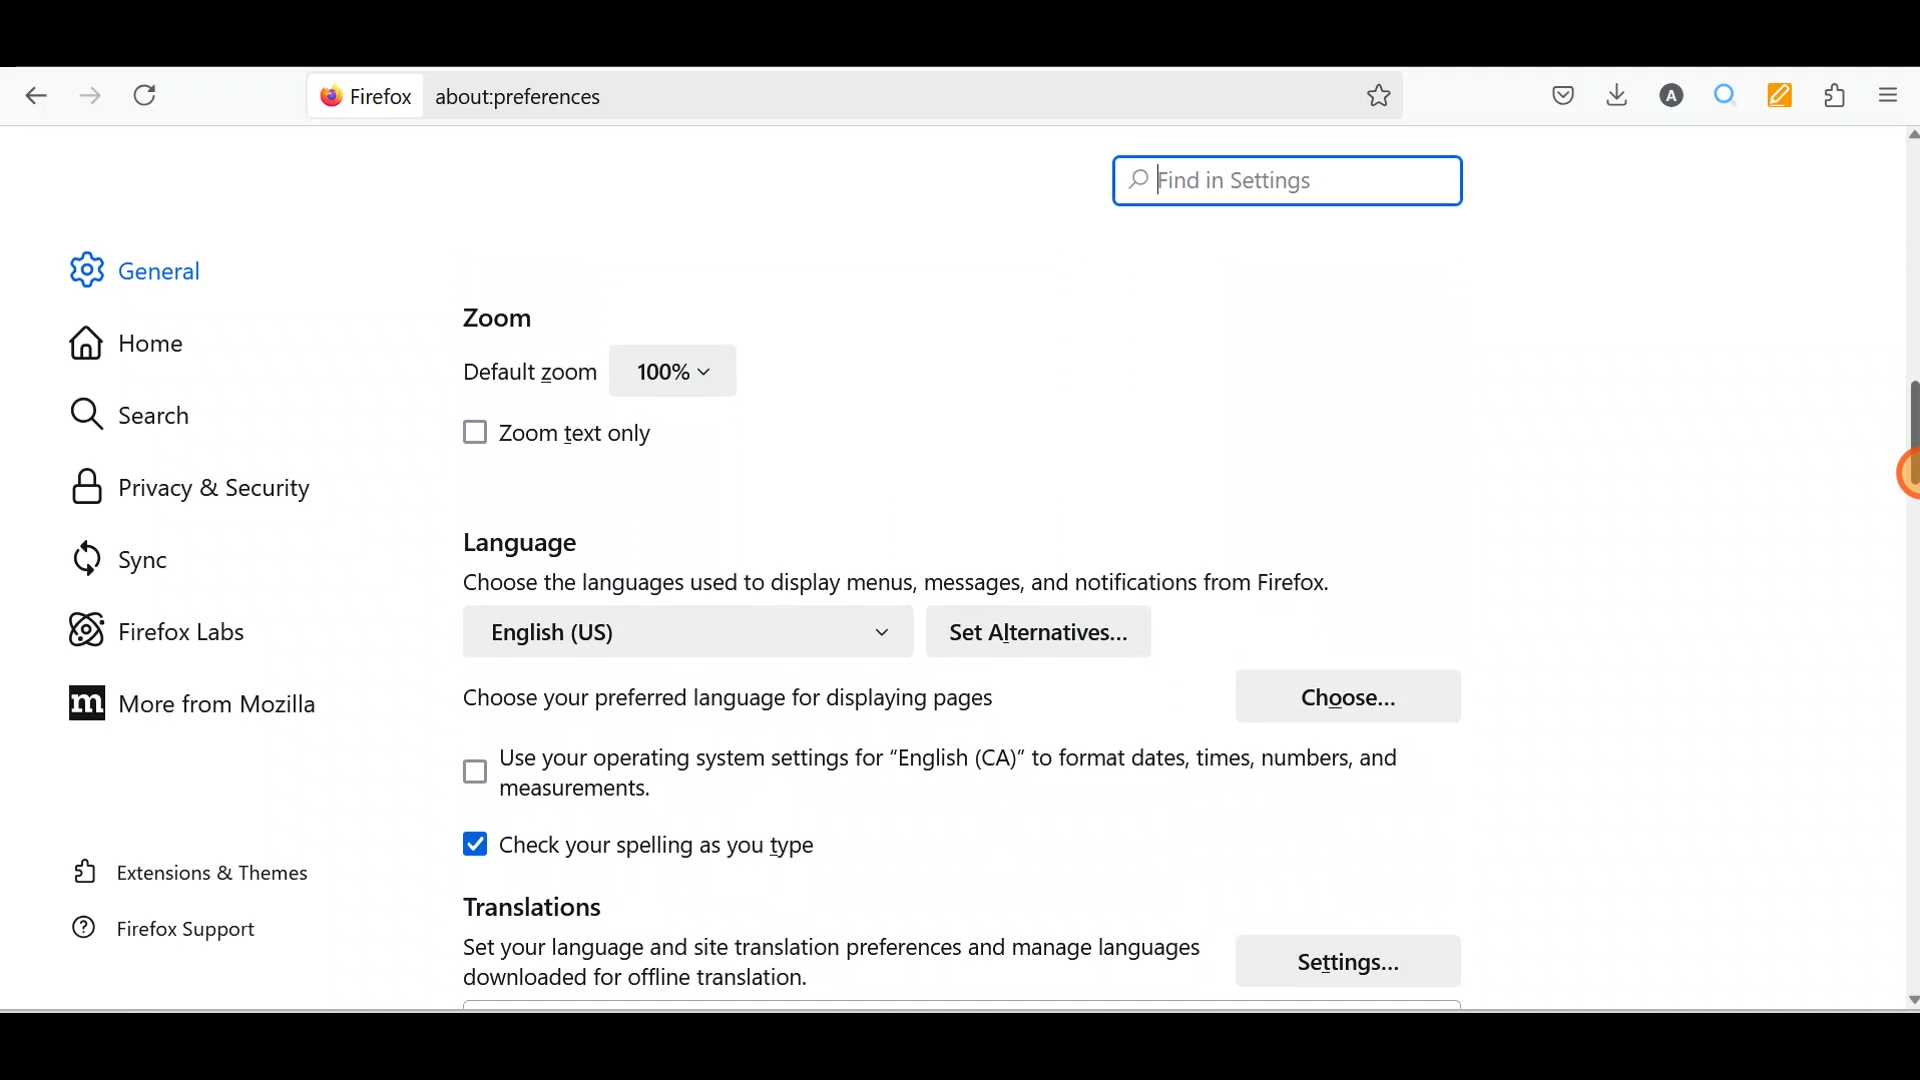  Describe the element at coordinates (1895, 93) in the screenshot. I see `Open application menu` at that location.